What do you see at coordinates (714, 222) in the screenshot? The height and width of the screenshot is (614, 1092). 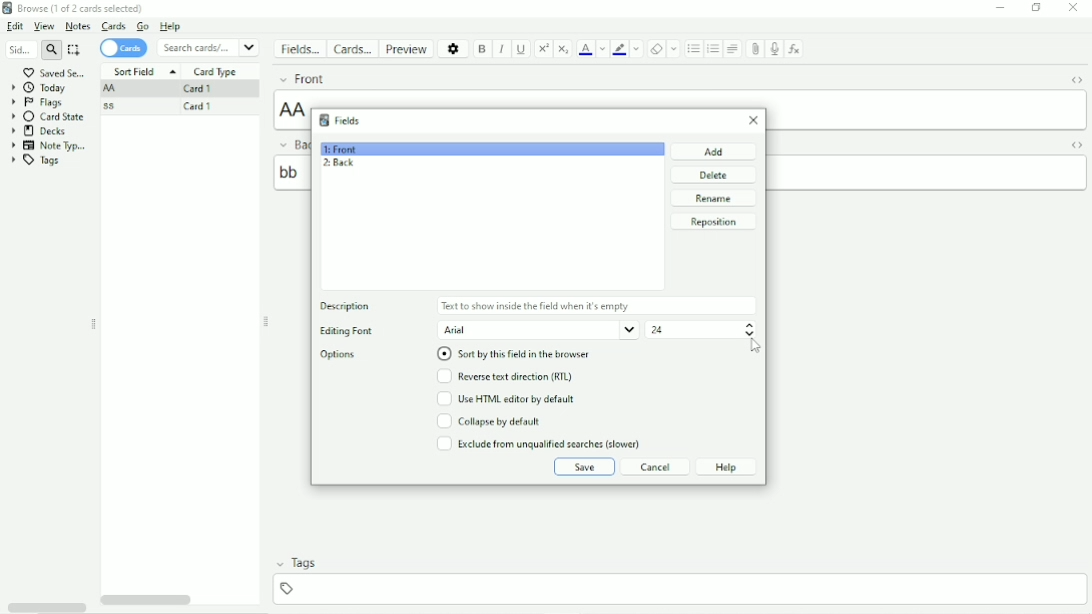 I see `Reposition` at bounding box center [714, 222].